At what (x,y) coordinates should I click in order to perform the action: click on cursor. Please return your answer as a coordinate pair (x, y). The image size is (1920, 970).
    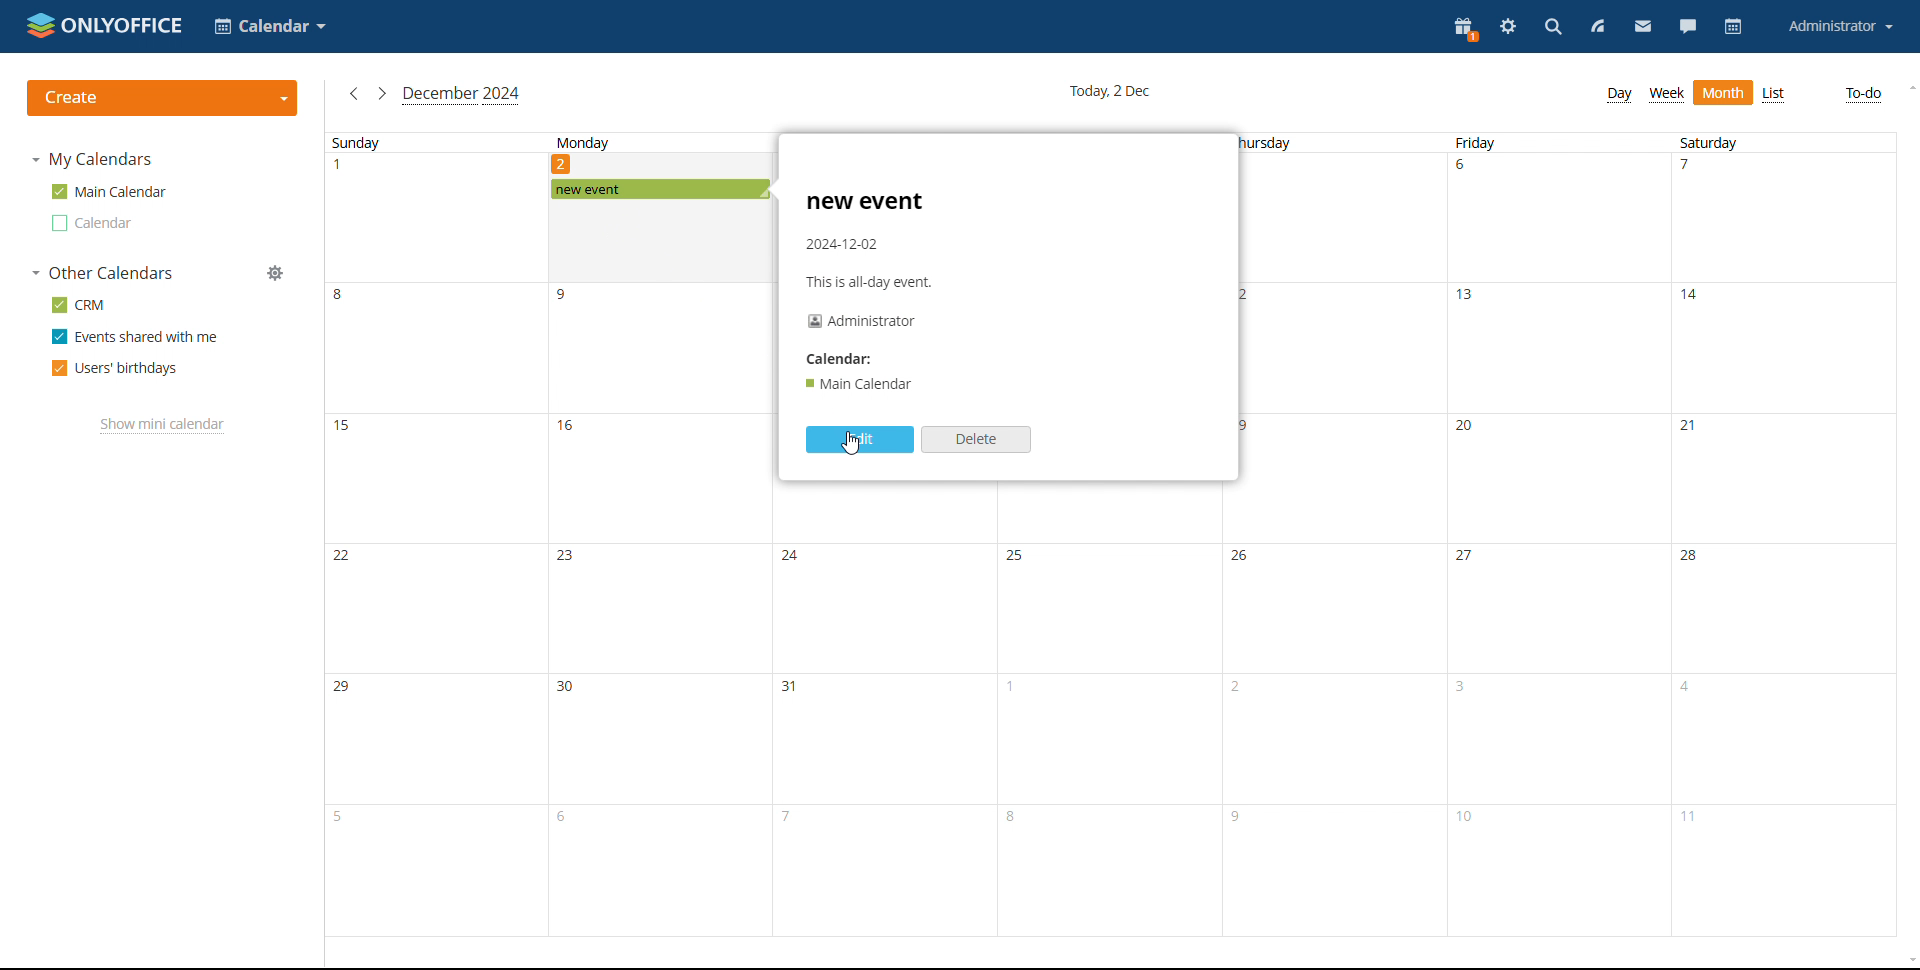
    Looking at the image, I should click on (856, 451).